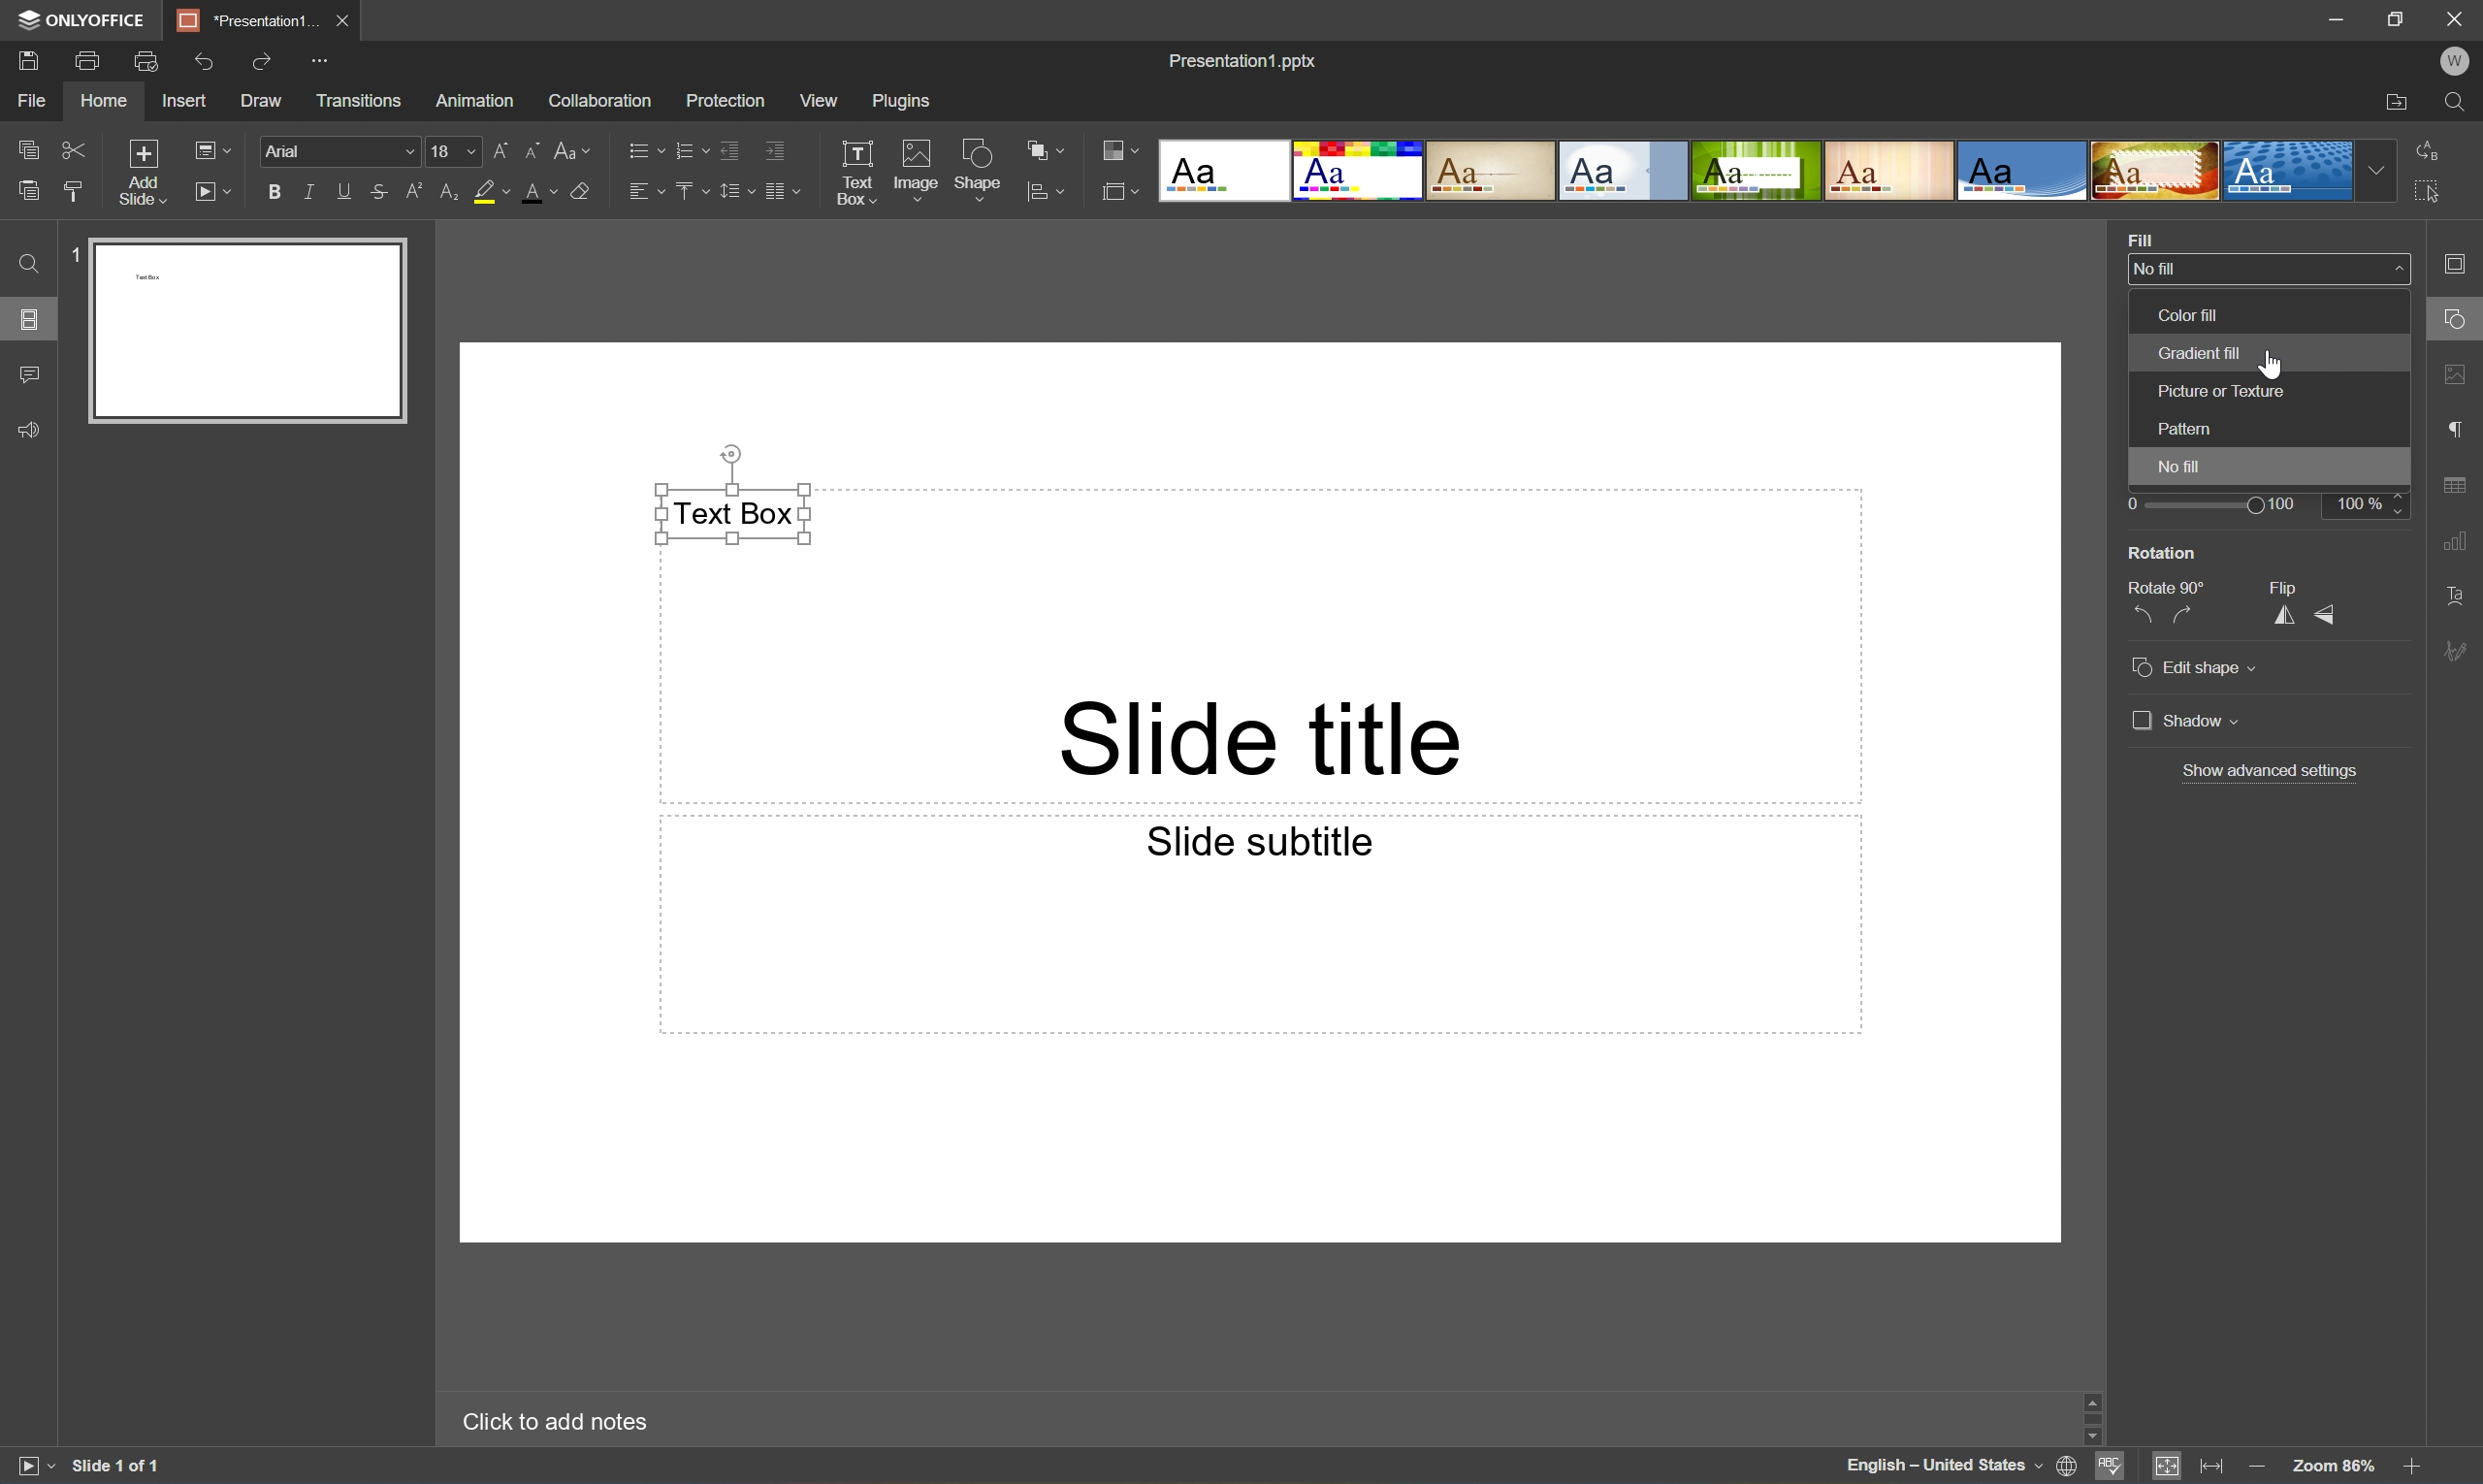 This screenshot has height=1484, width=2483. Describe the element at coordinates (2464, 483) in the screenshot. I see `Table settings` at that location.